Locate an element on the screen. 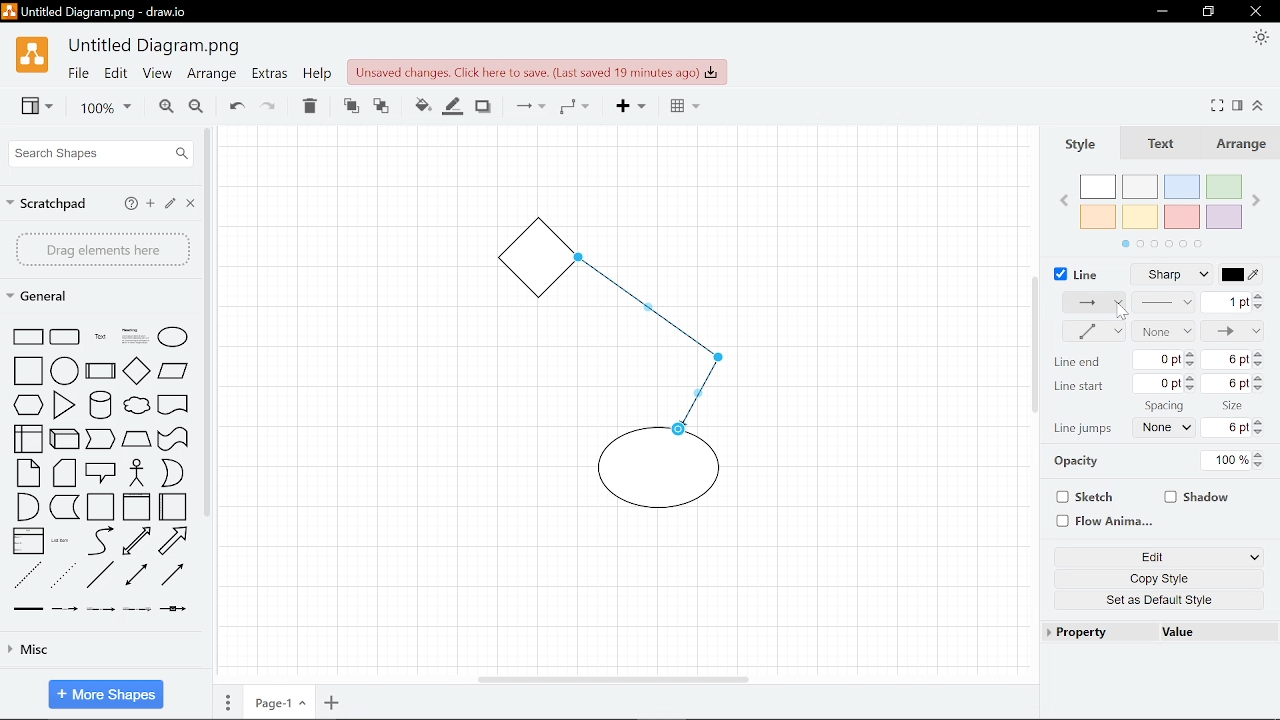 The height and width of the screenshot is (720, 1280). Current opacity is located at coordinates (1228, 459).